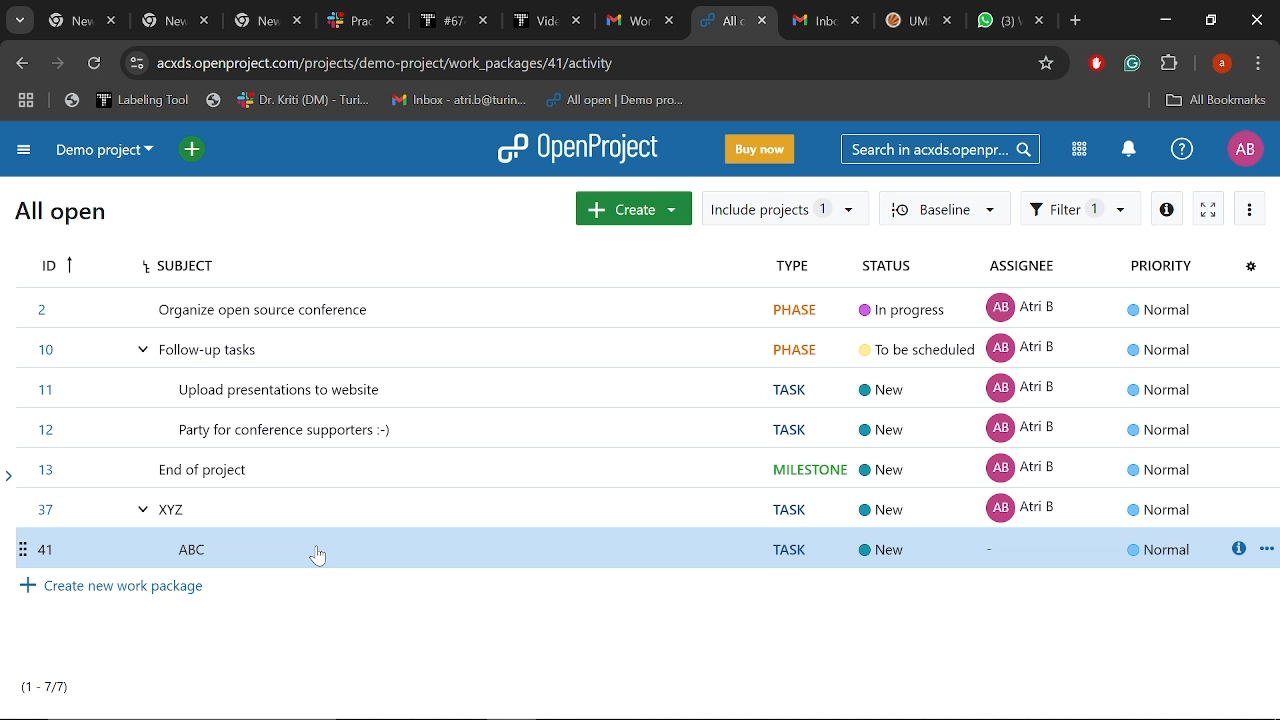 Image resolution: width=1280 pixels, height=720 pixels. What do you see at coordinates (1170, 65) in the screenshot?
I see `extensions` at bounding box center [1170, 65].